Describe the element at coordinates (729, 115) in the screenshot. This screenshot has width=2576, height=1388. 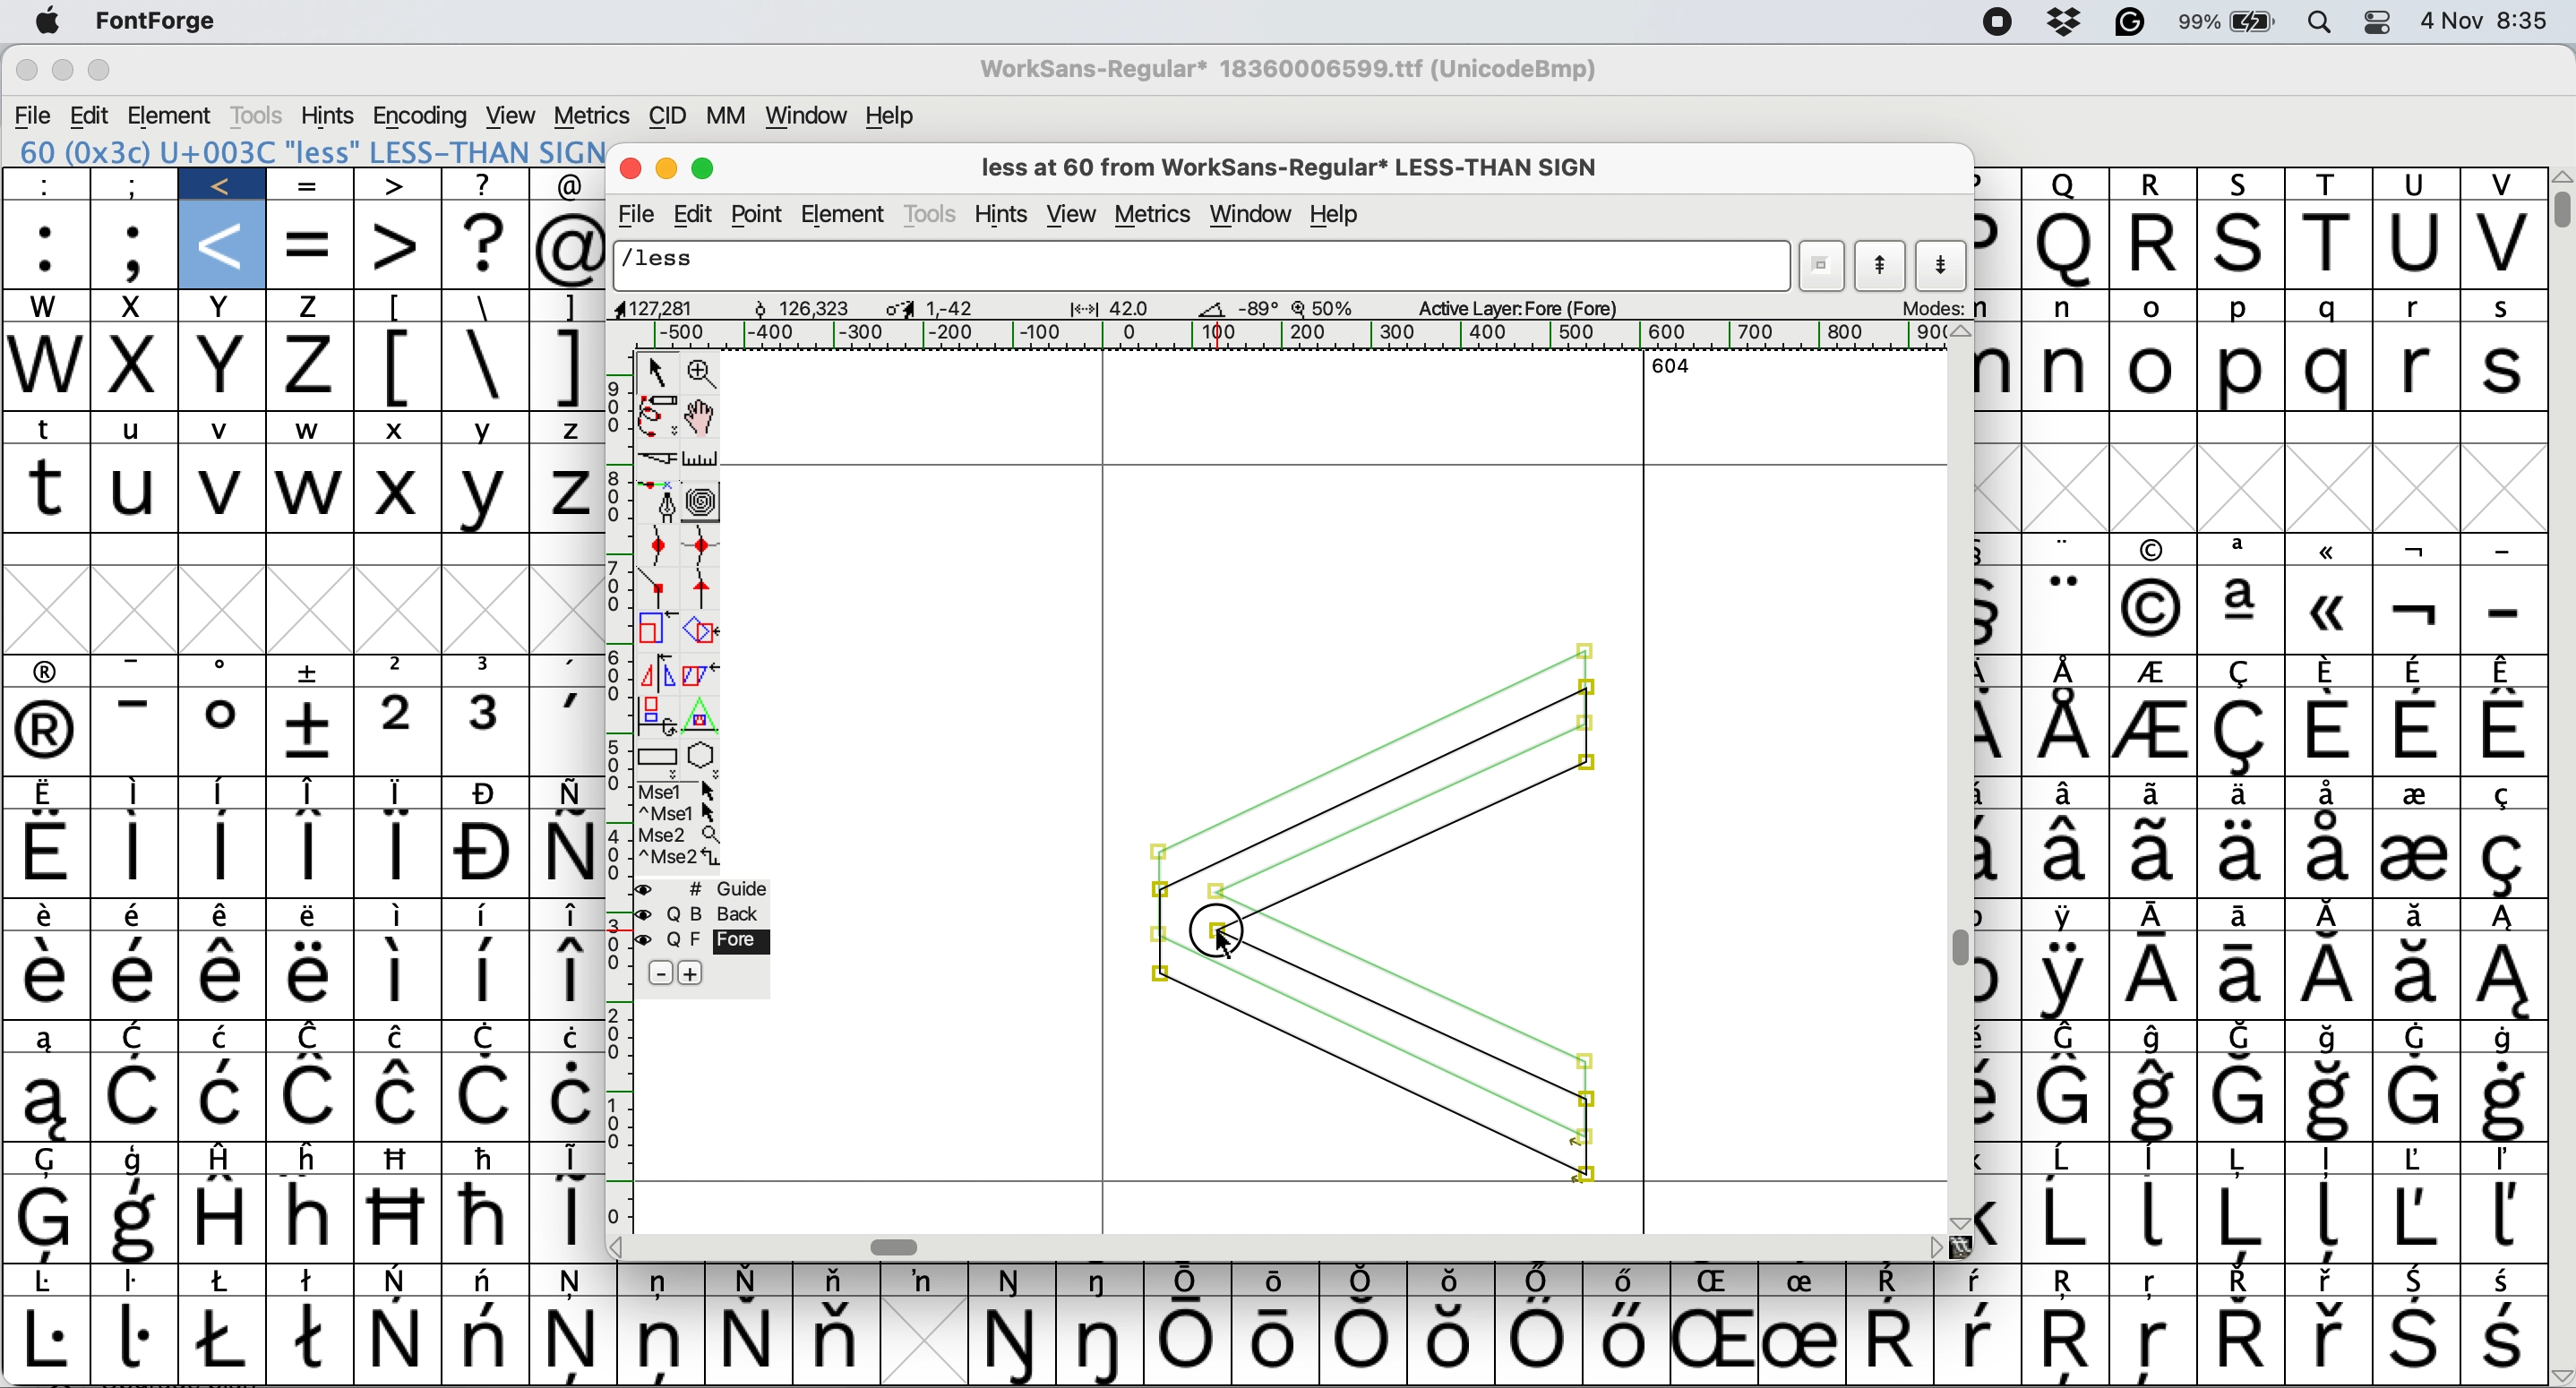
I see `mm` at that location.